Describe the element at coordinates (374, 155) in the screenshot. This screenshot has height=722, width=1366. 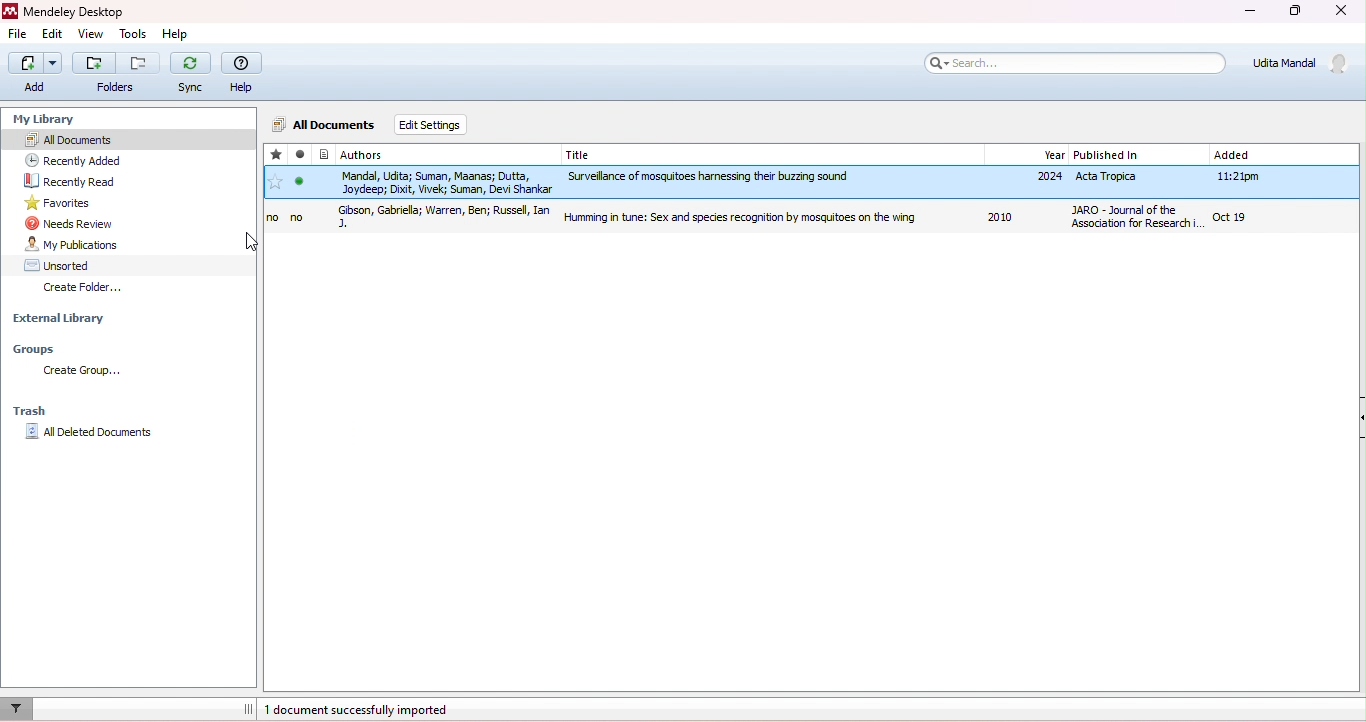
I see `authors` at that location.